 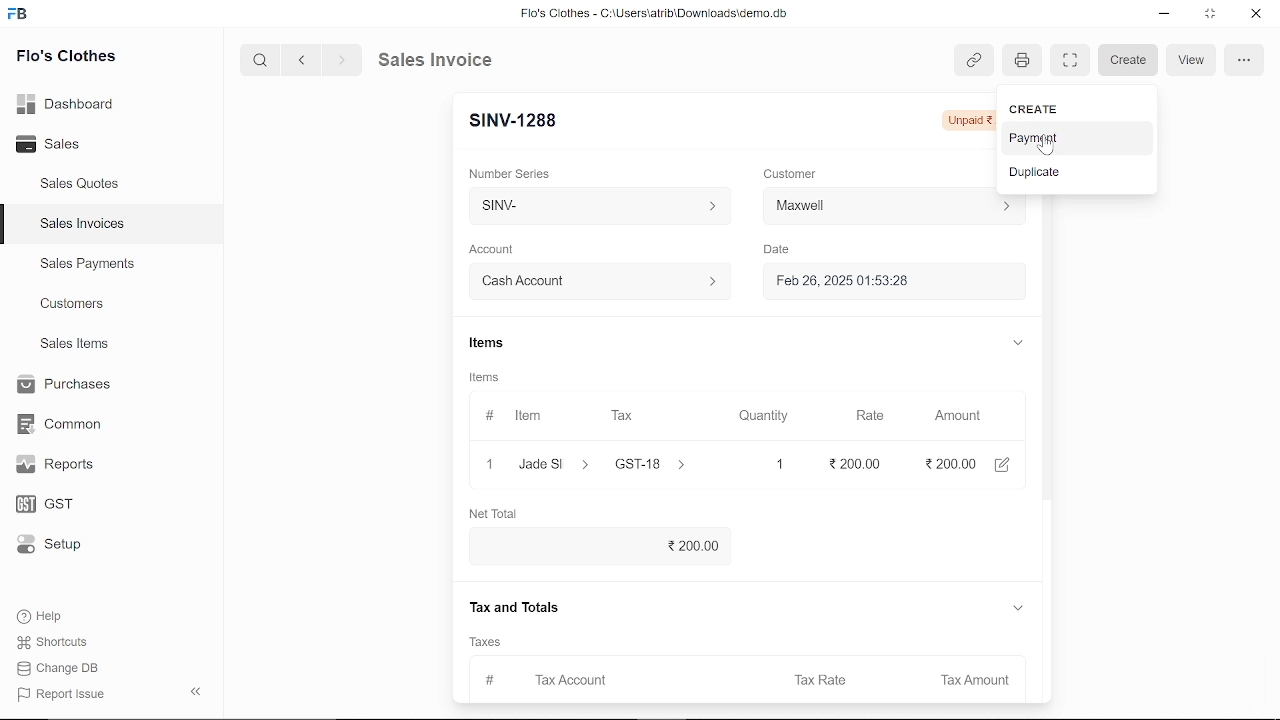 What do you see at coordinates (823, 679) in the screenshot?
I see `Tax Rate` at bounding box center [823, 679].